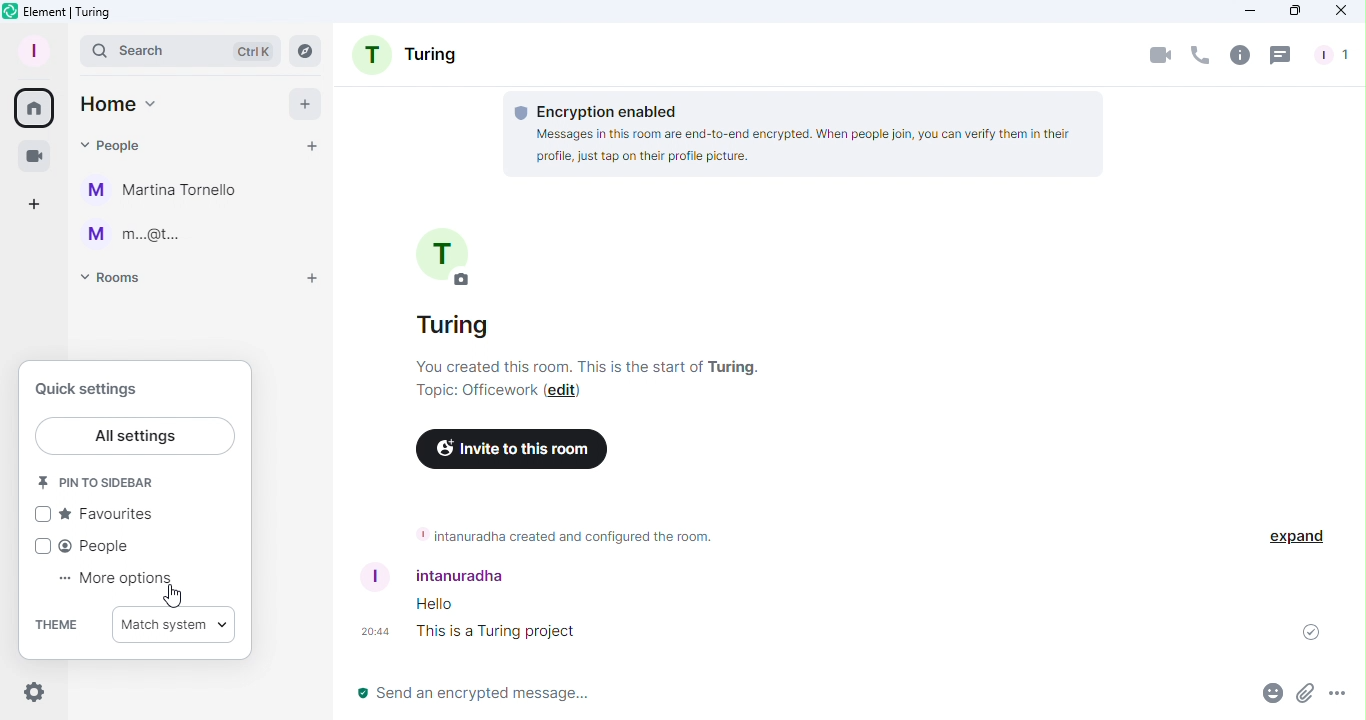 The width and height of the screenshot is (1366, 720). Describe the element at coordinates (306, 103) in the screenshot. I see `Add` at that location.